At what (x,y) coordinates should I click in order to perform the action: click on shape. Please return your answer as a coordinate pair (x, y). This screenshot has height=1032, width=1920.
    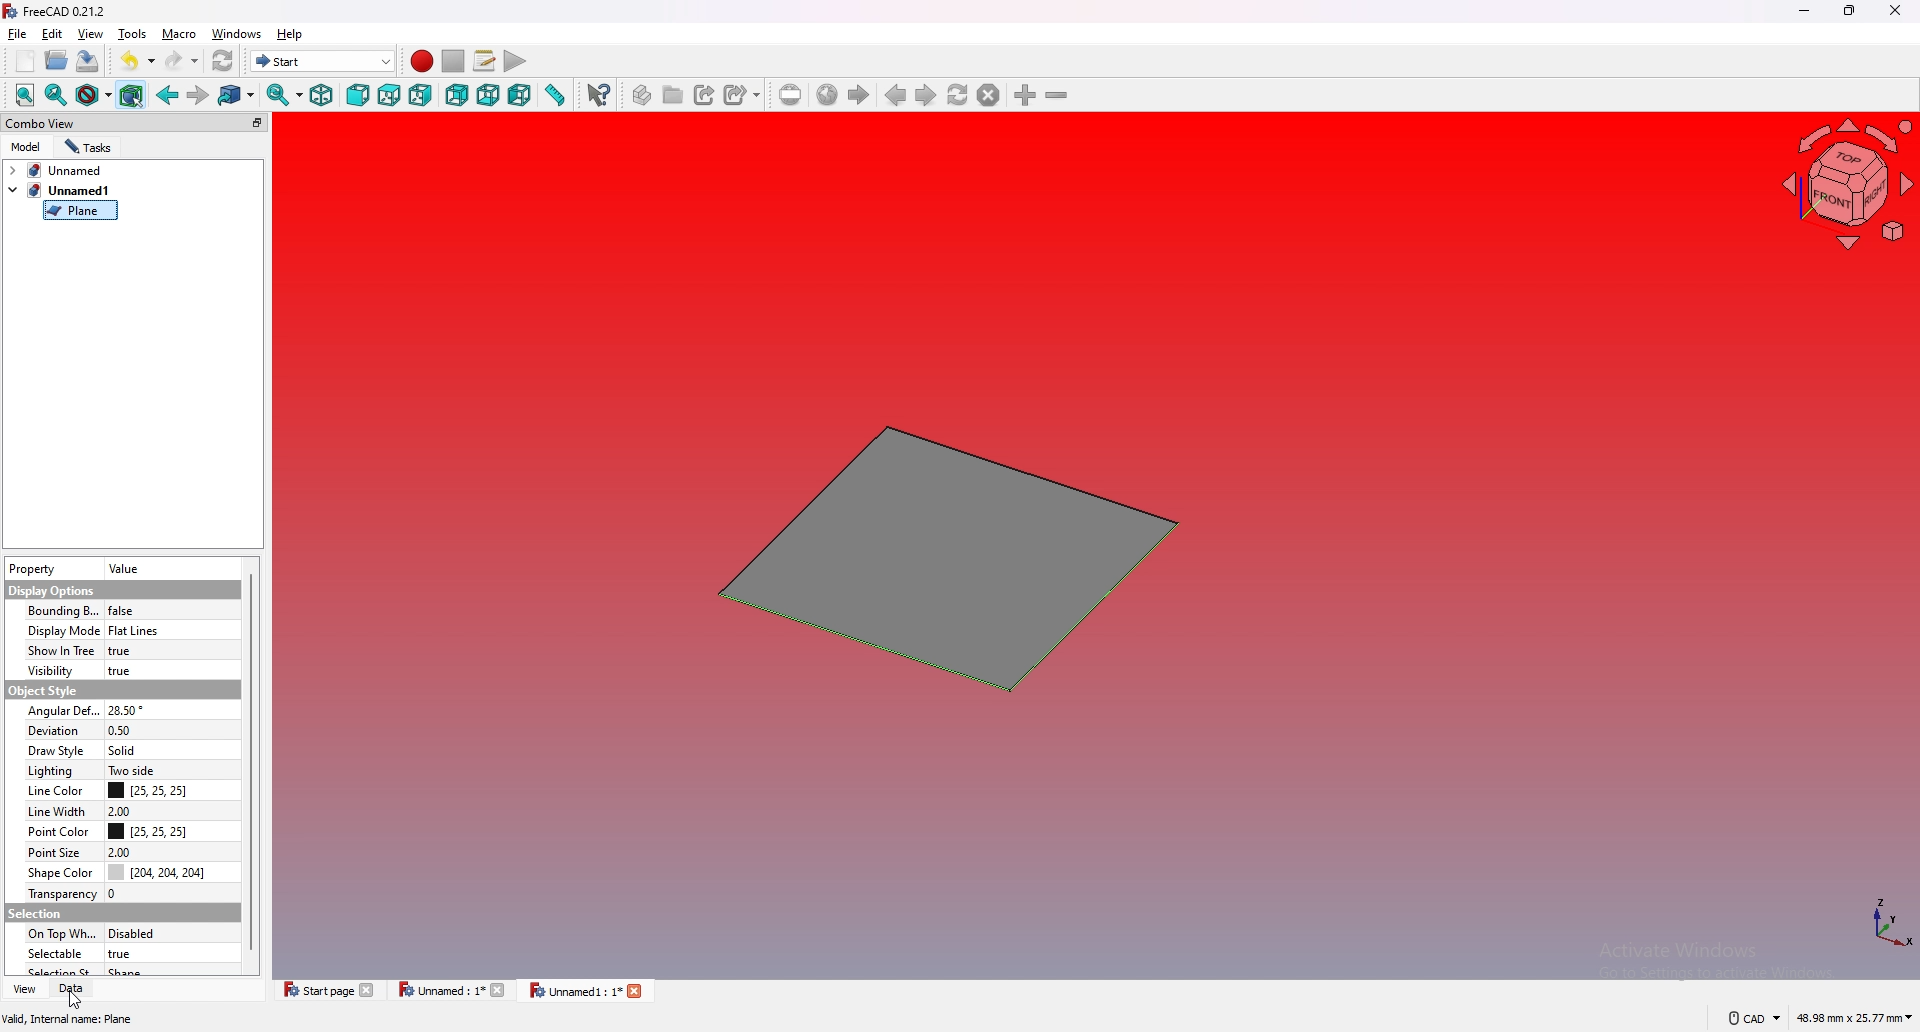
    Looking at the image, I should click on (141, 974).